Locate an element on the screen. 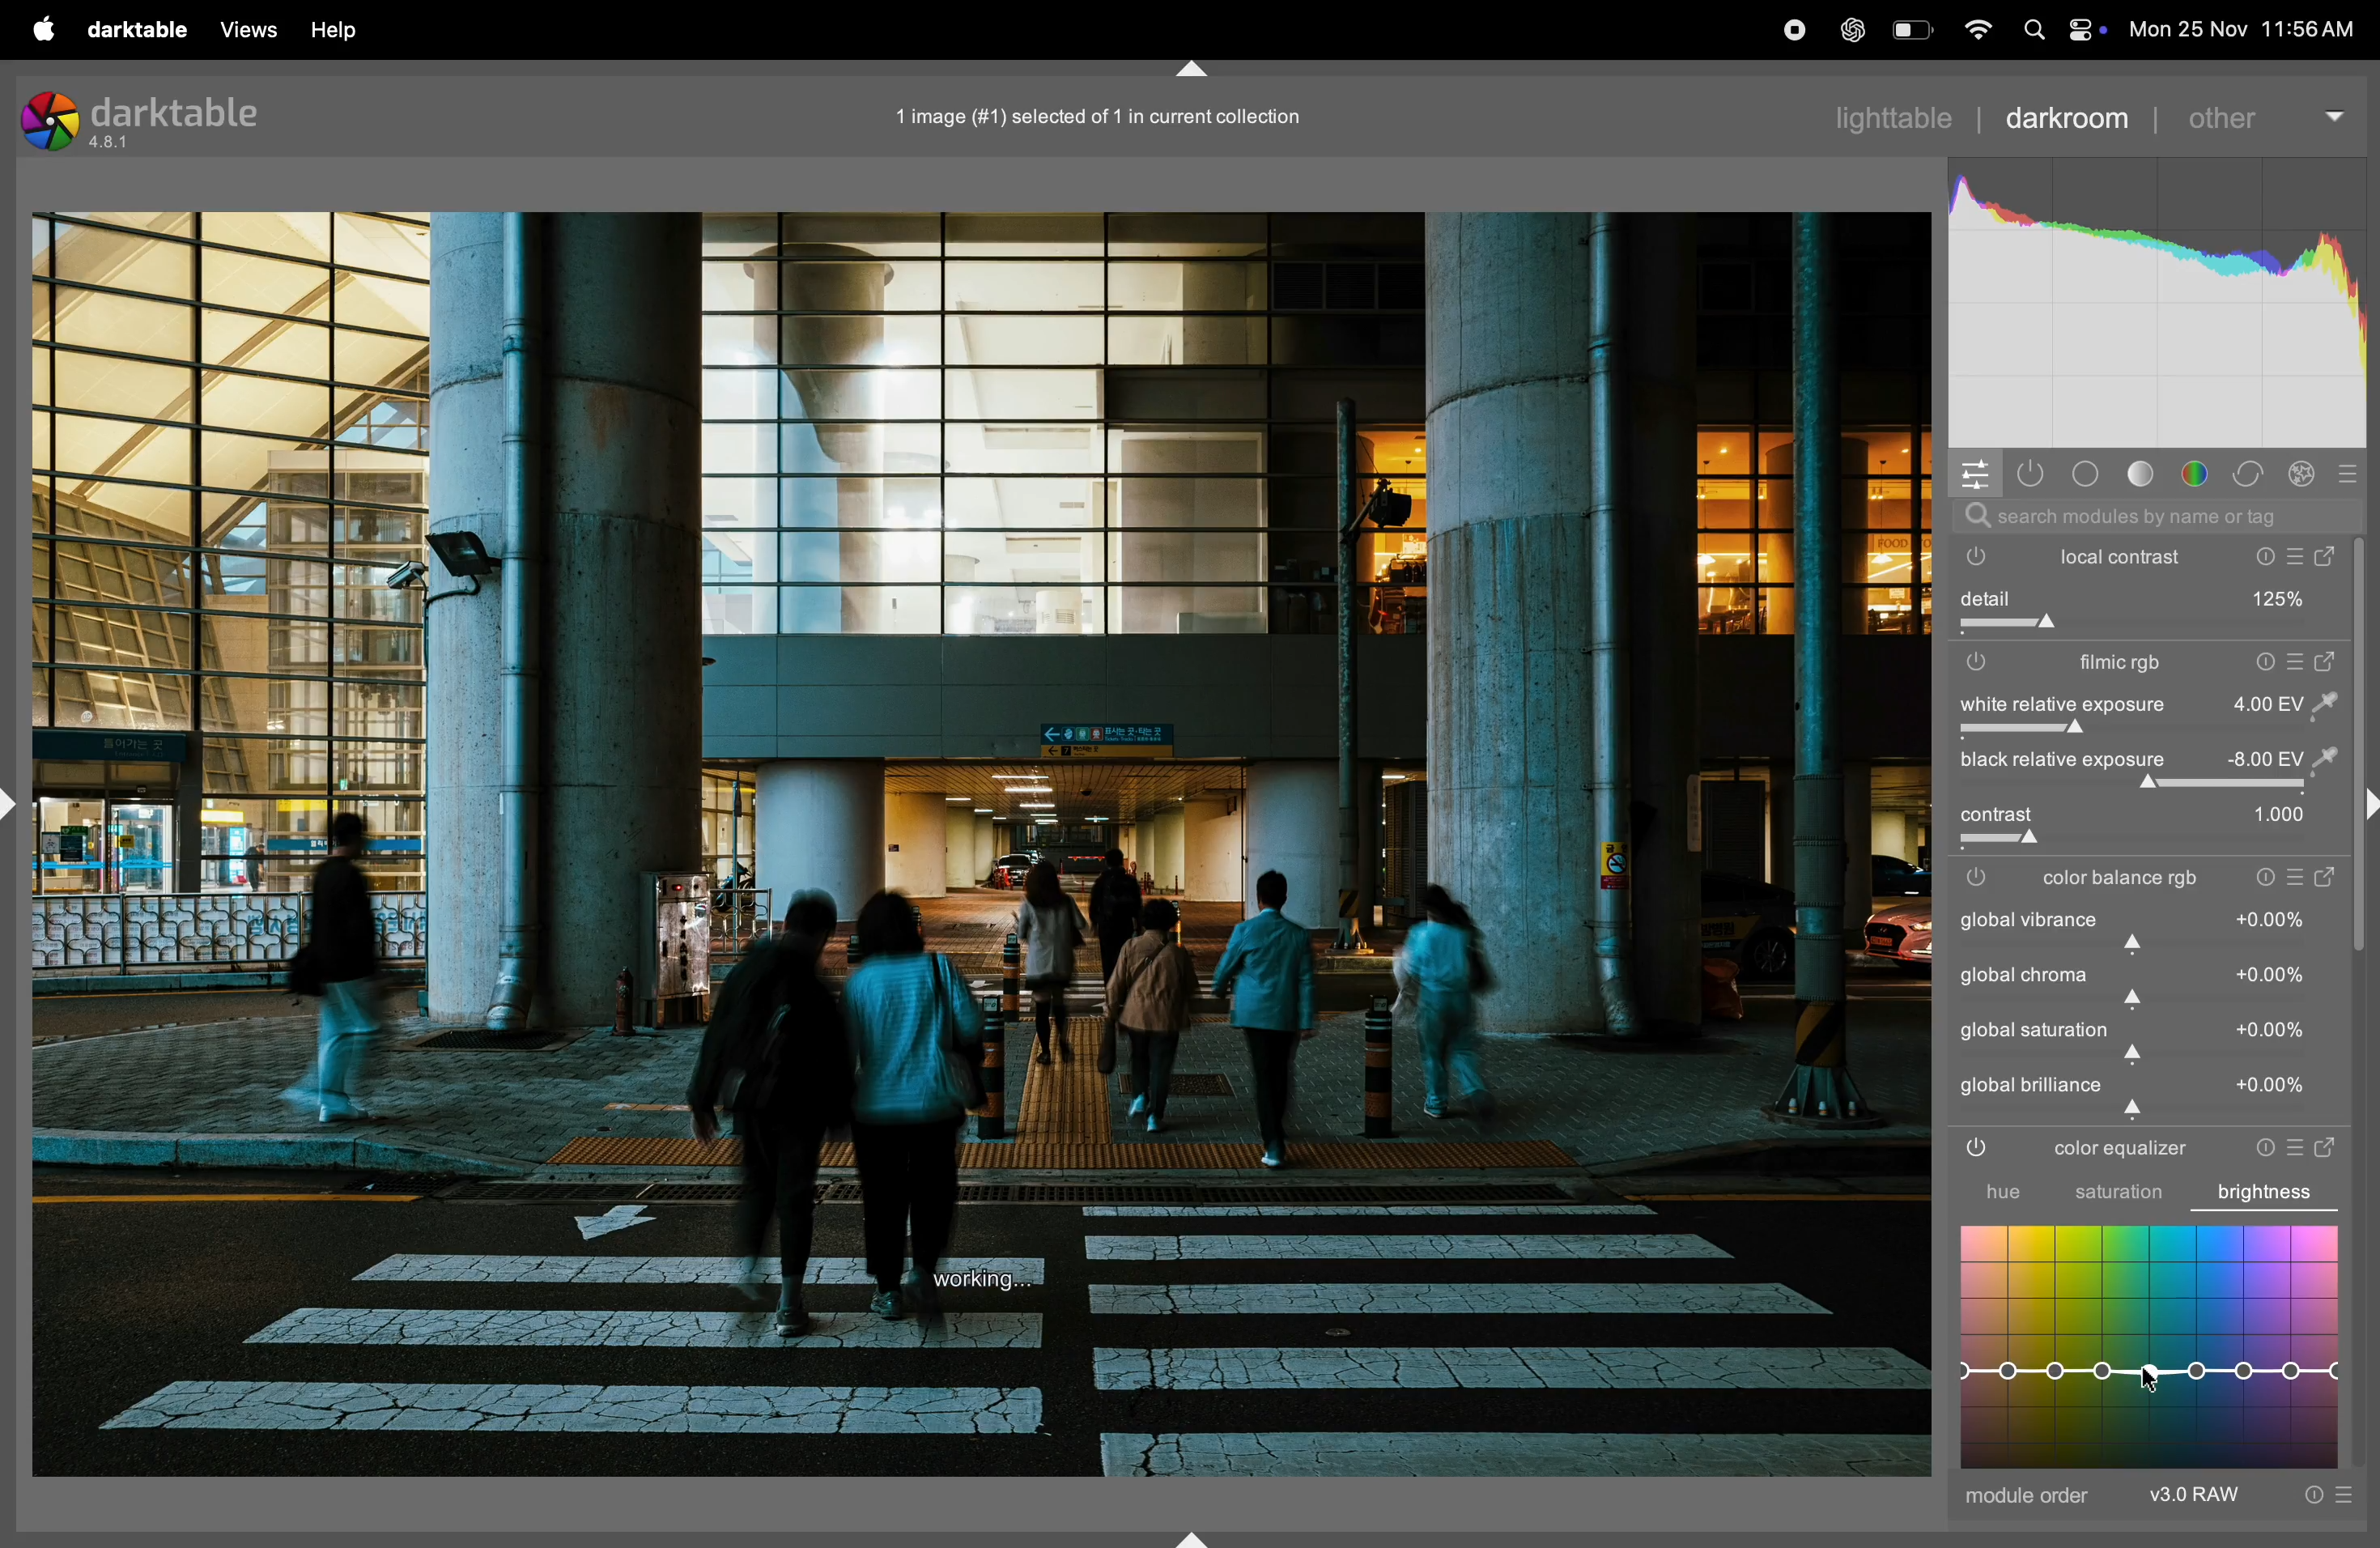 This screenshot has width=2380, height=1548. wifi is located at coordinates (1976, 30).